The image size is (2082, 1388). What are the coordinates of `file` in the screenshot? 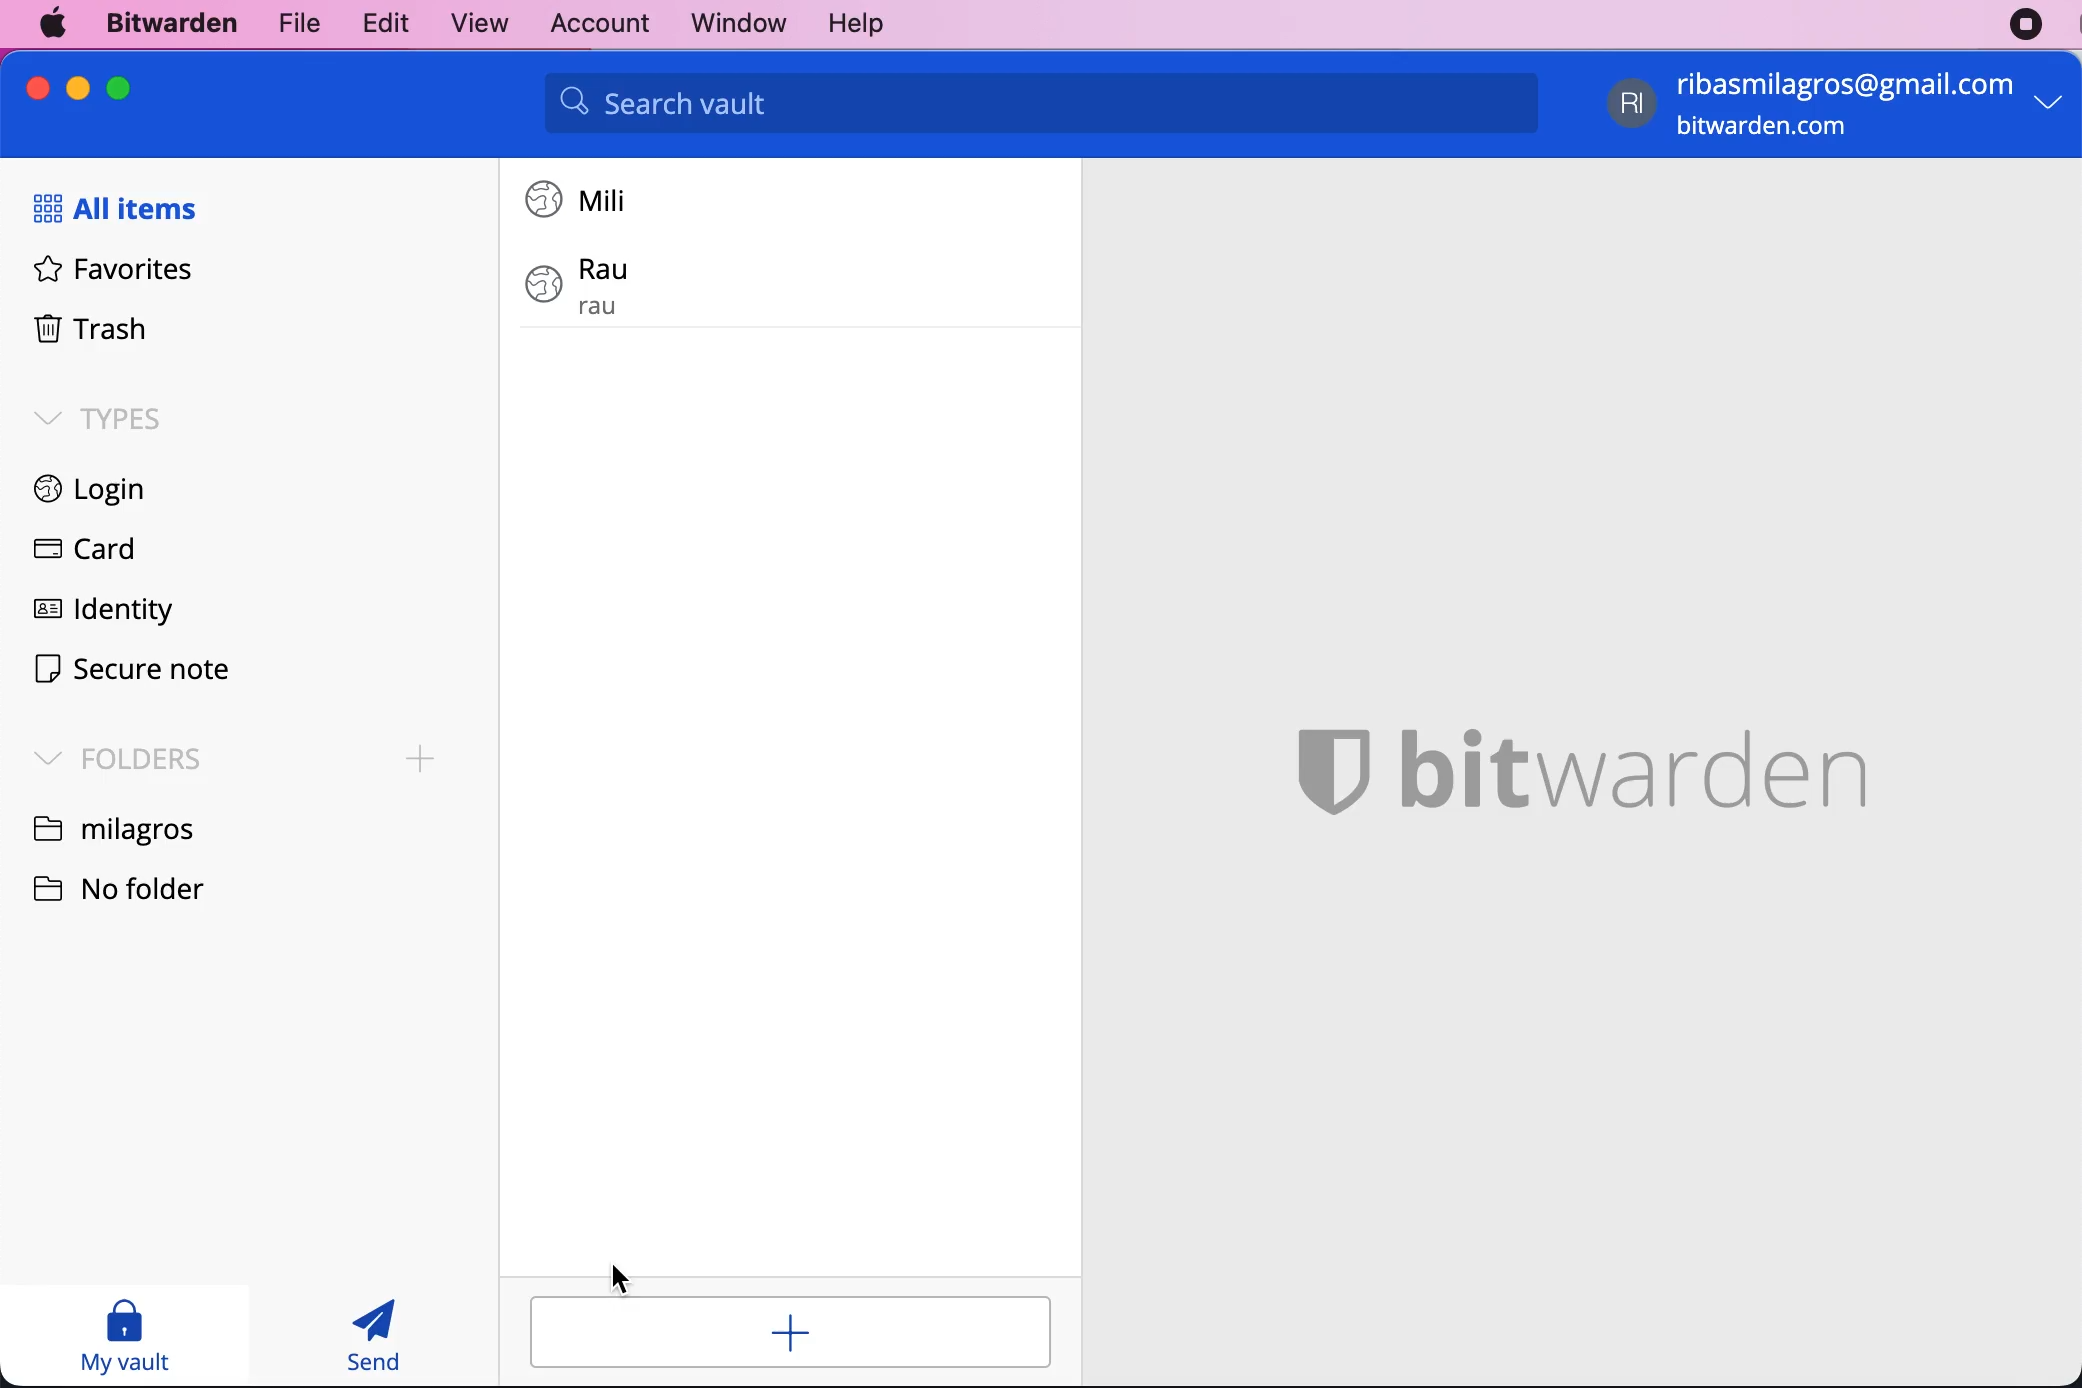 It's located at (295, 22).